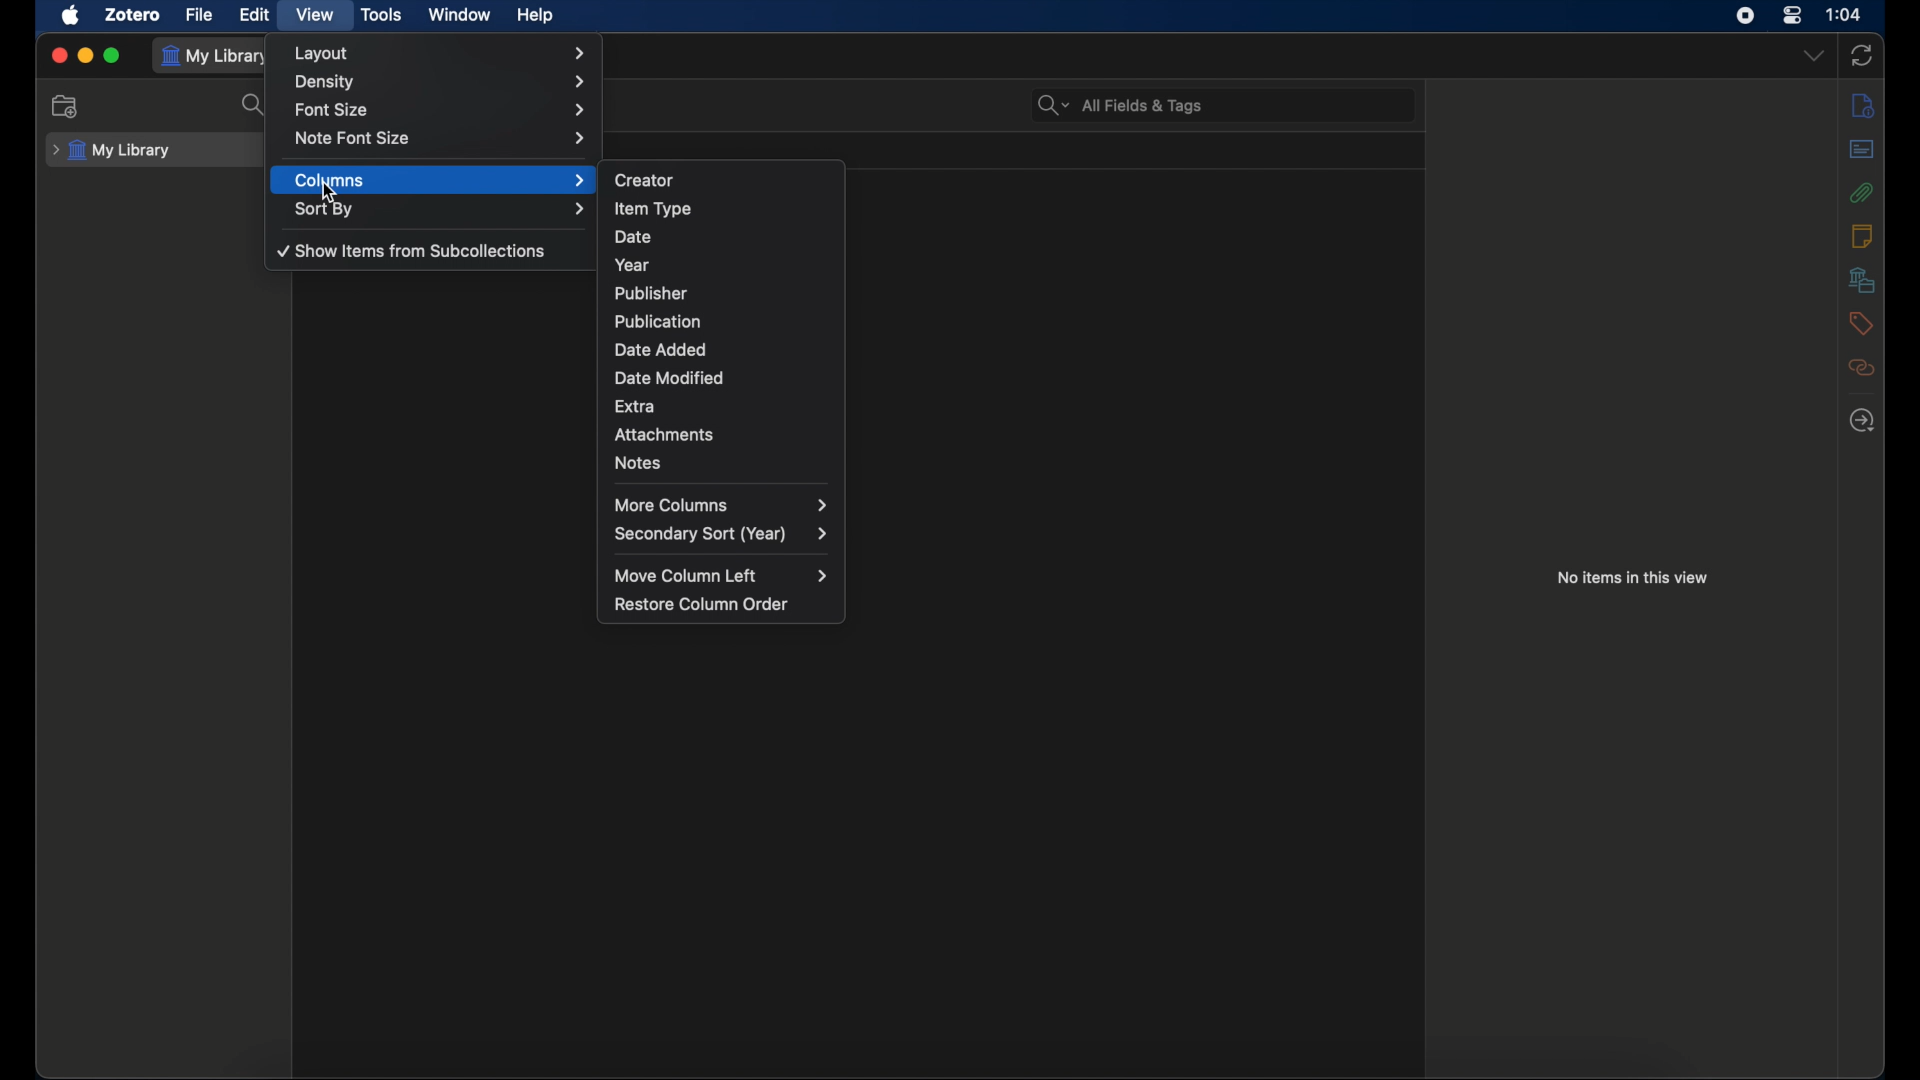 This screenshot has height=1080, width=1920. Describe the element at coordinates (112, 55) in the screenshot. I see `maximize` at that location.